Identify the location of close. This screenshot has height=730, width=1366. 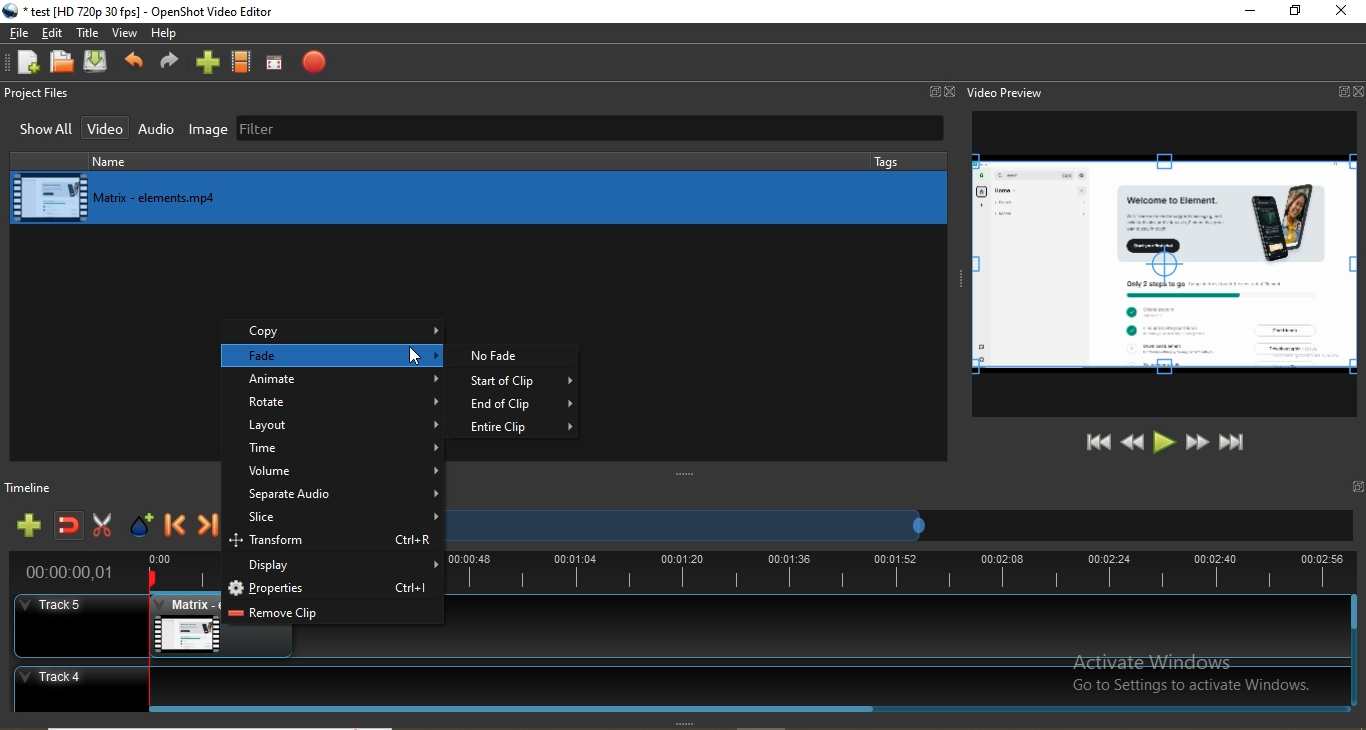
(1341, 12).